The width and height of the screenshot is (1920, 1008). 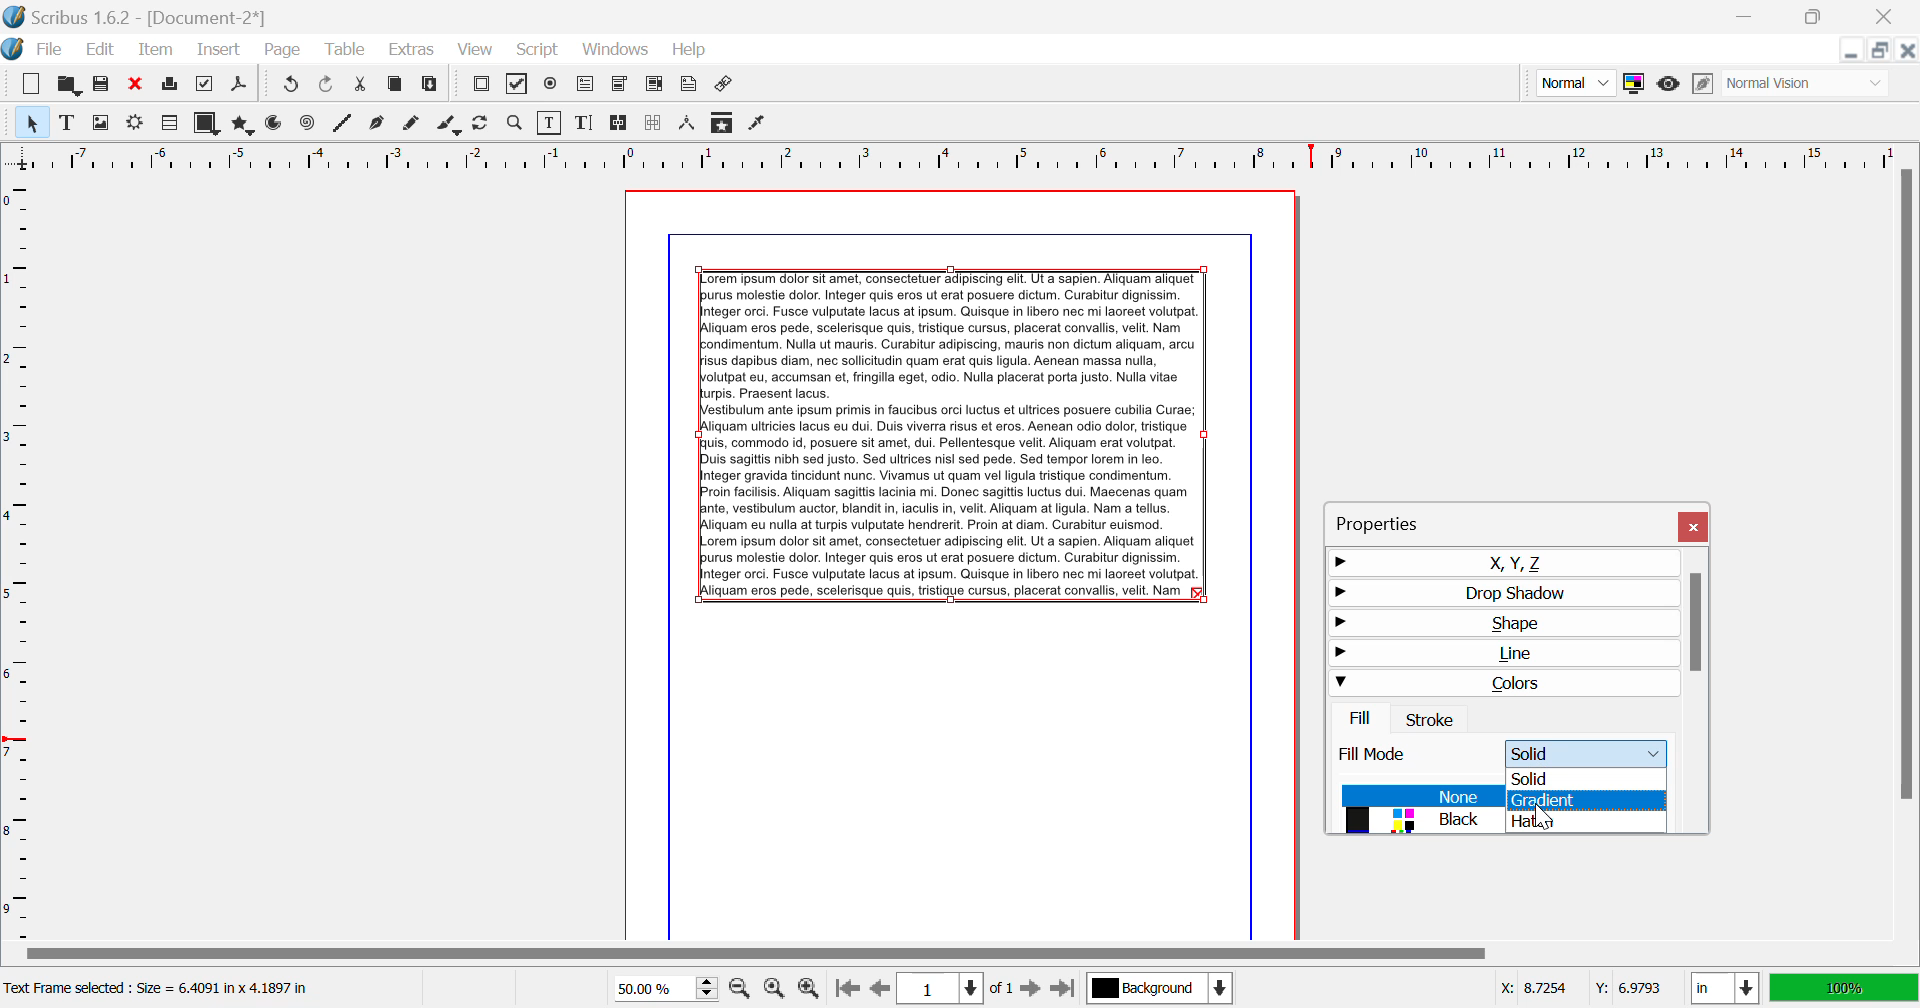 What do you see at coordinates (450, 126) in the screenshot?
I see `Calligraphic Line` at bounding box center [450, 126].